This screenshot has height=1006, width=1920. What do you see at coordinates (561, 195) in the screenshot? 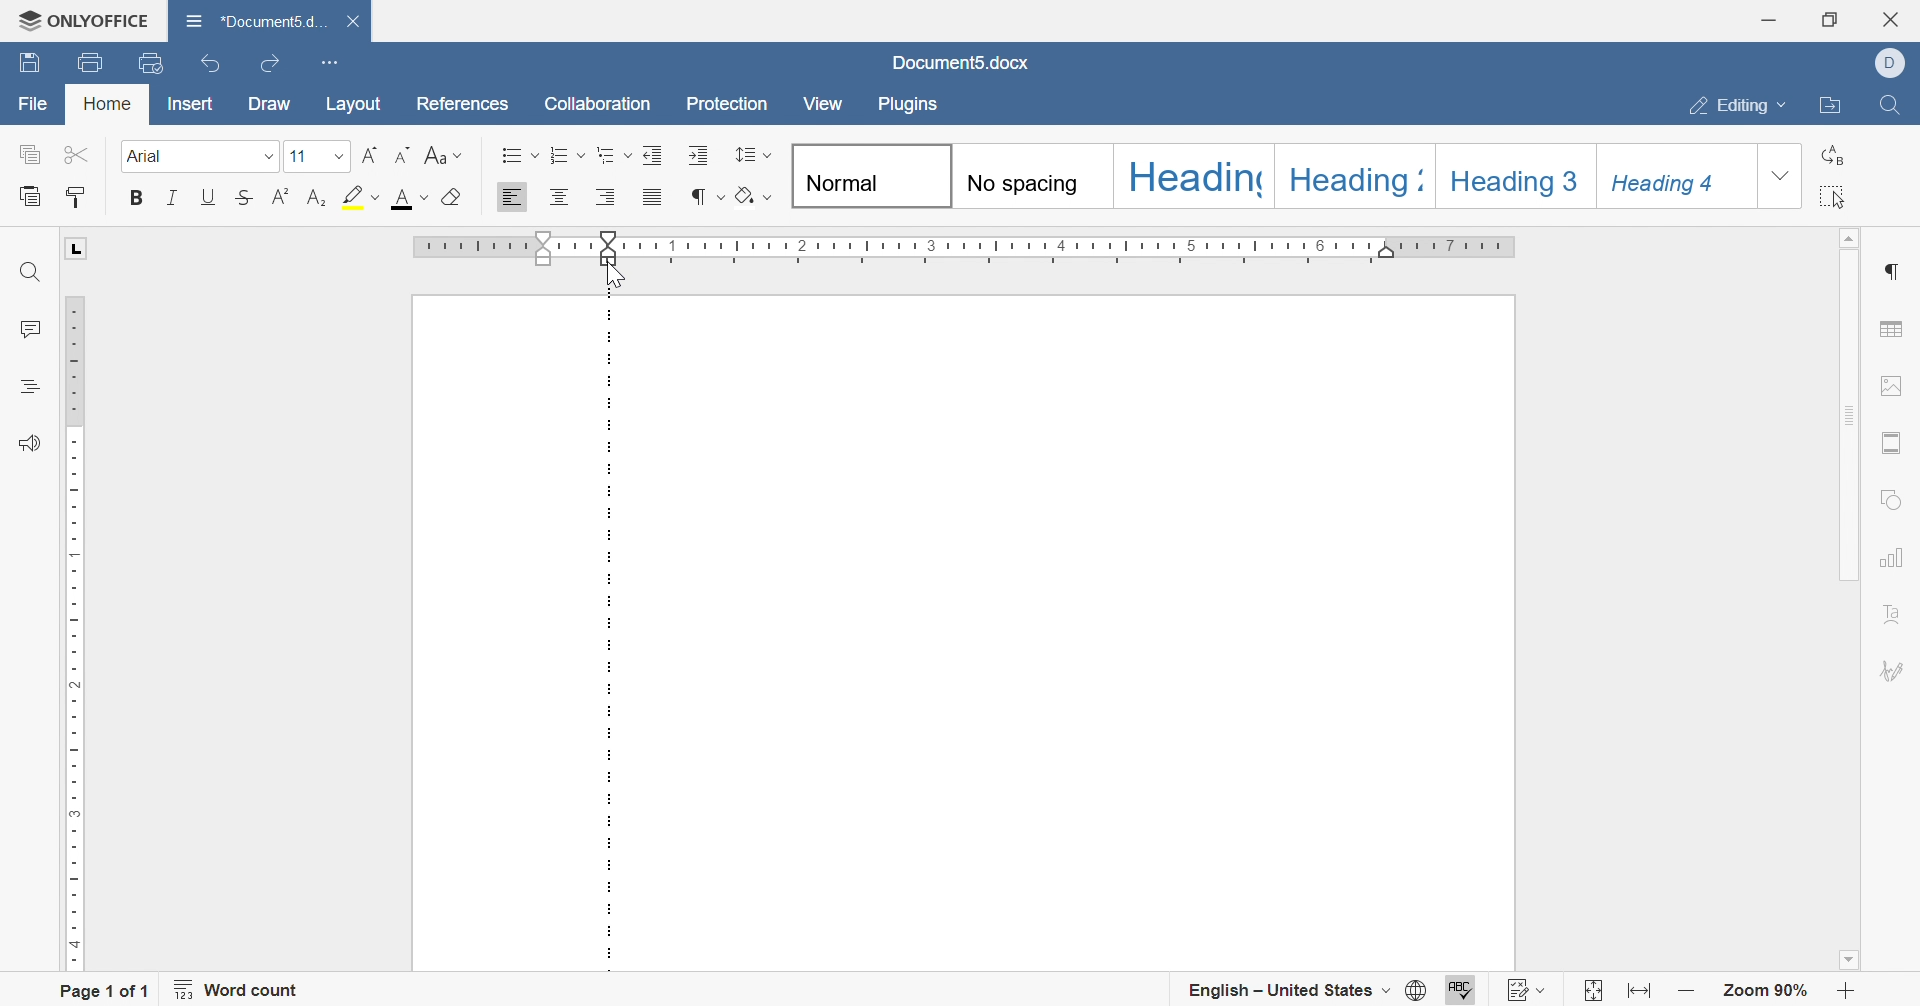
I see `Align center` at bounding box center [561, 195].